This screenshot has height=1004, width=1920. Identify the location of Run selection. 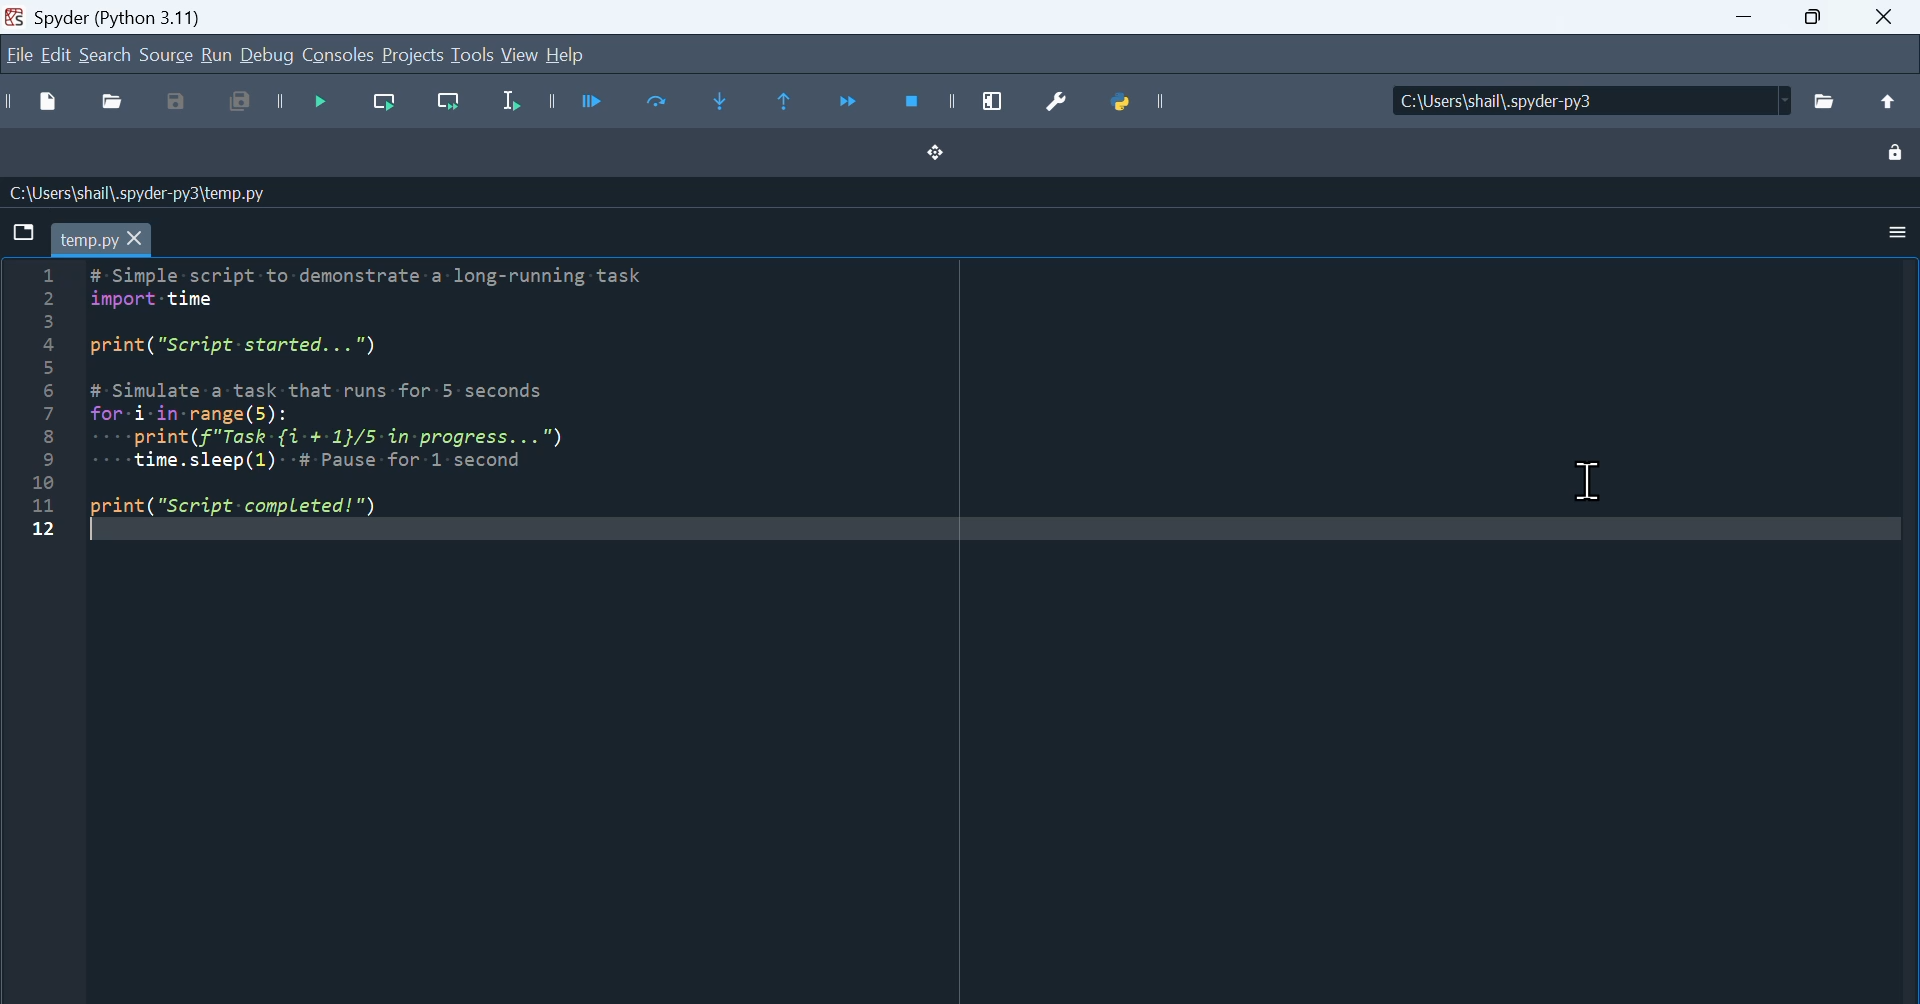
(510, 102).